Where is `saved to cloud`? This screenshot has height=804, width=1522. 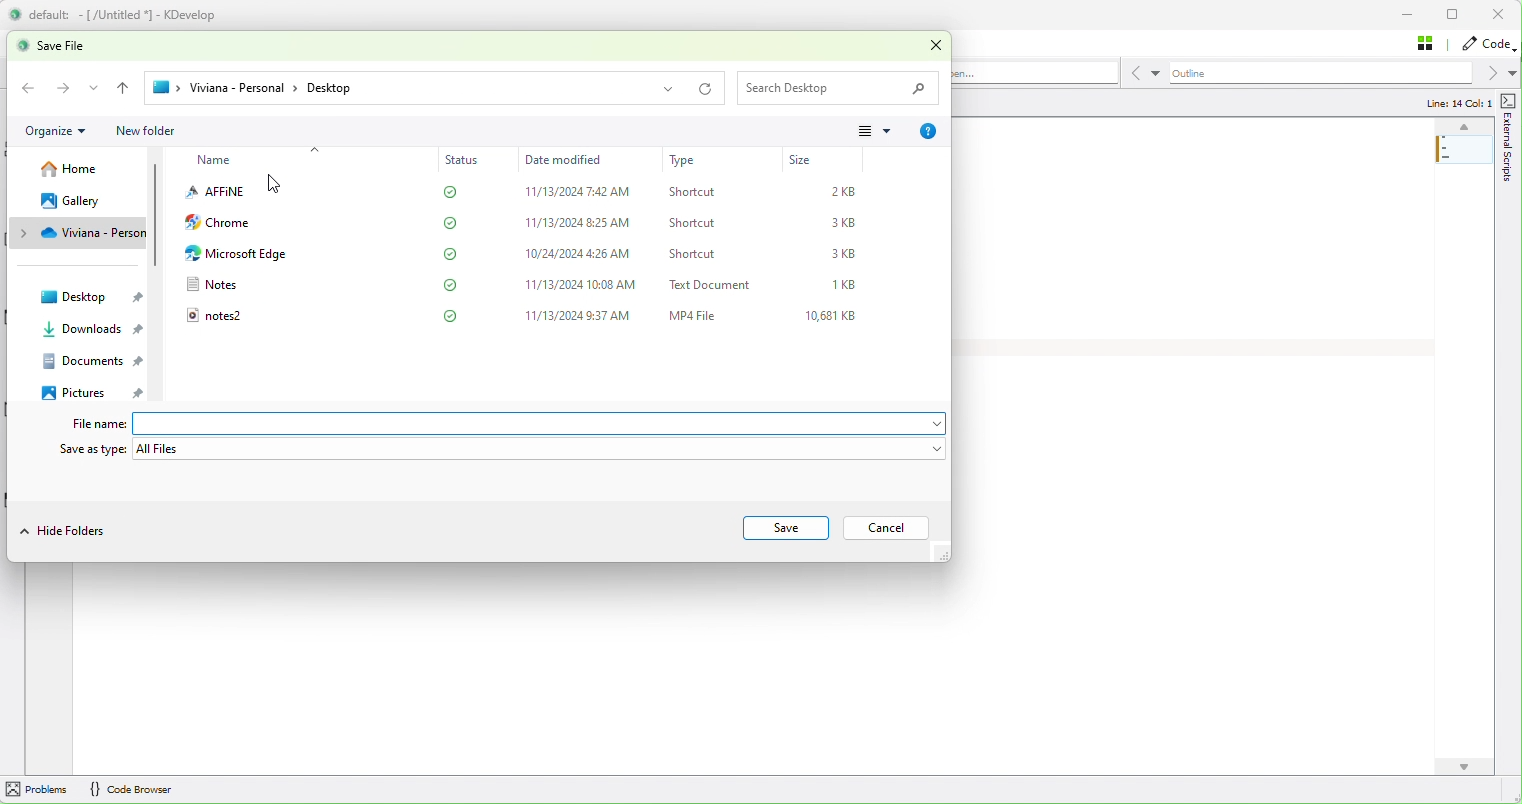 saved to cloud is located at coordinates (452, 192).